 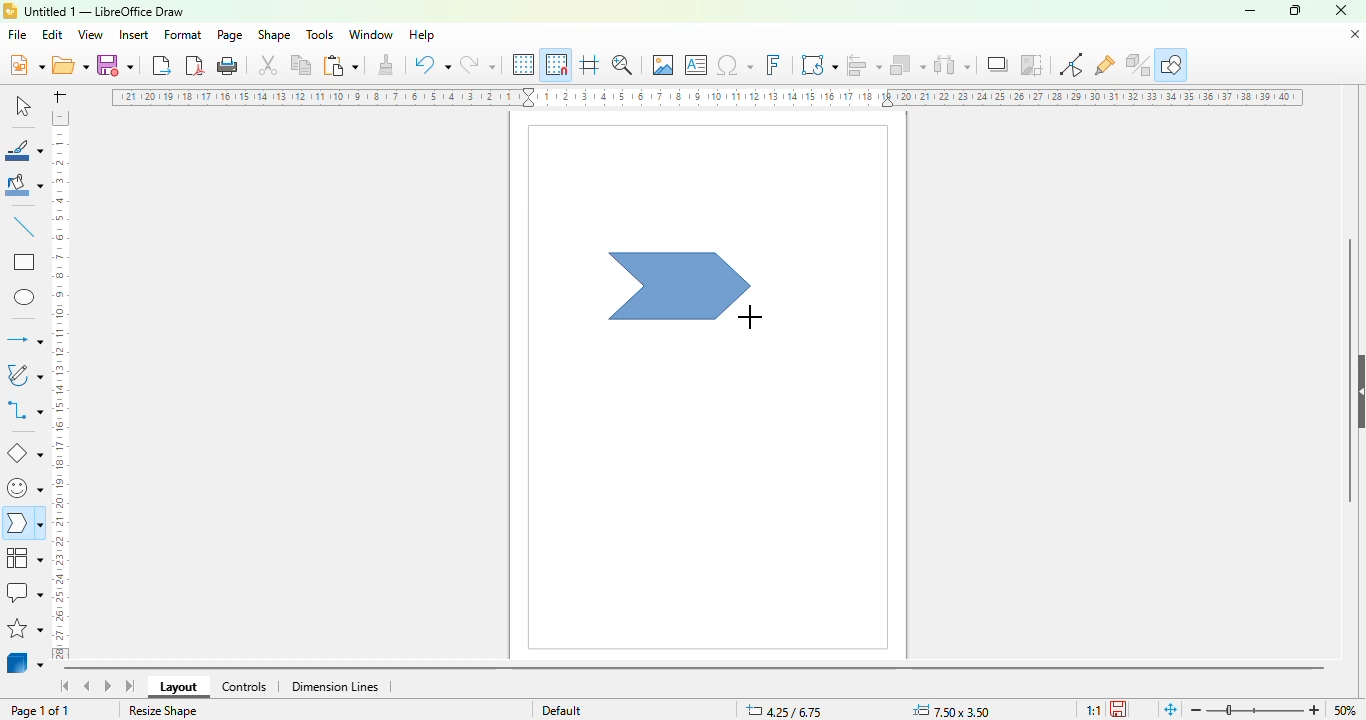 I want to click on toggle point edit mode, so click(x=1071, y=64).